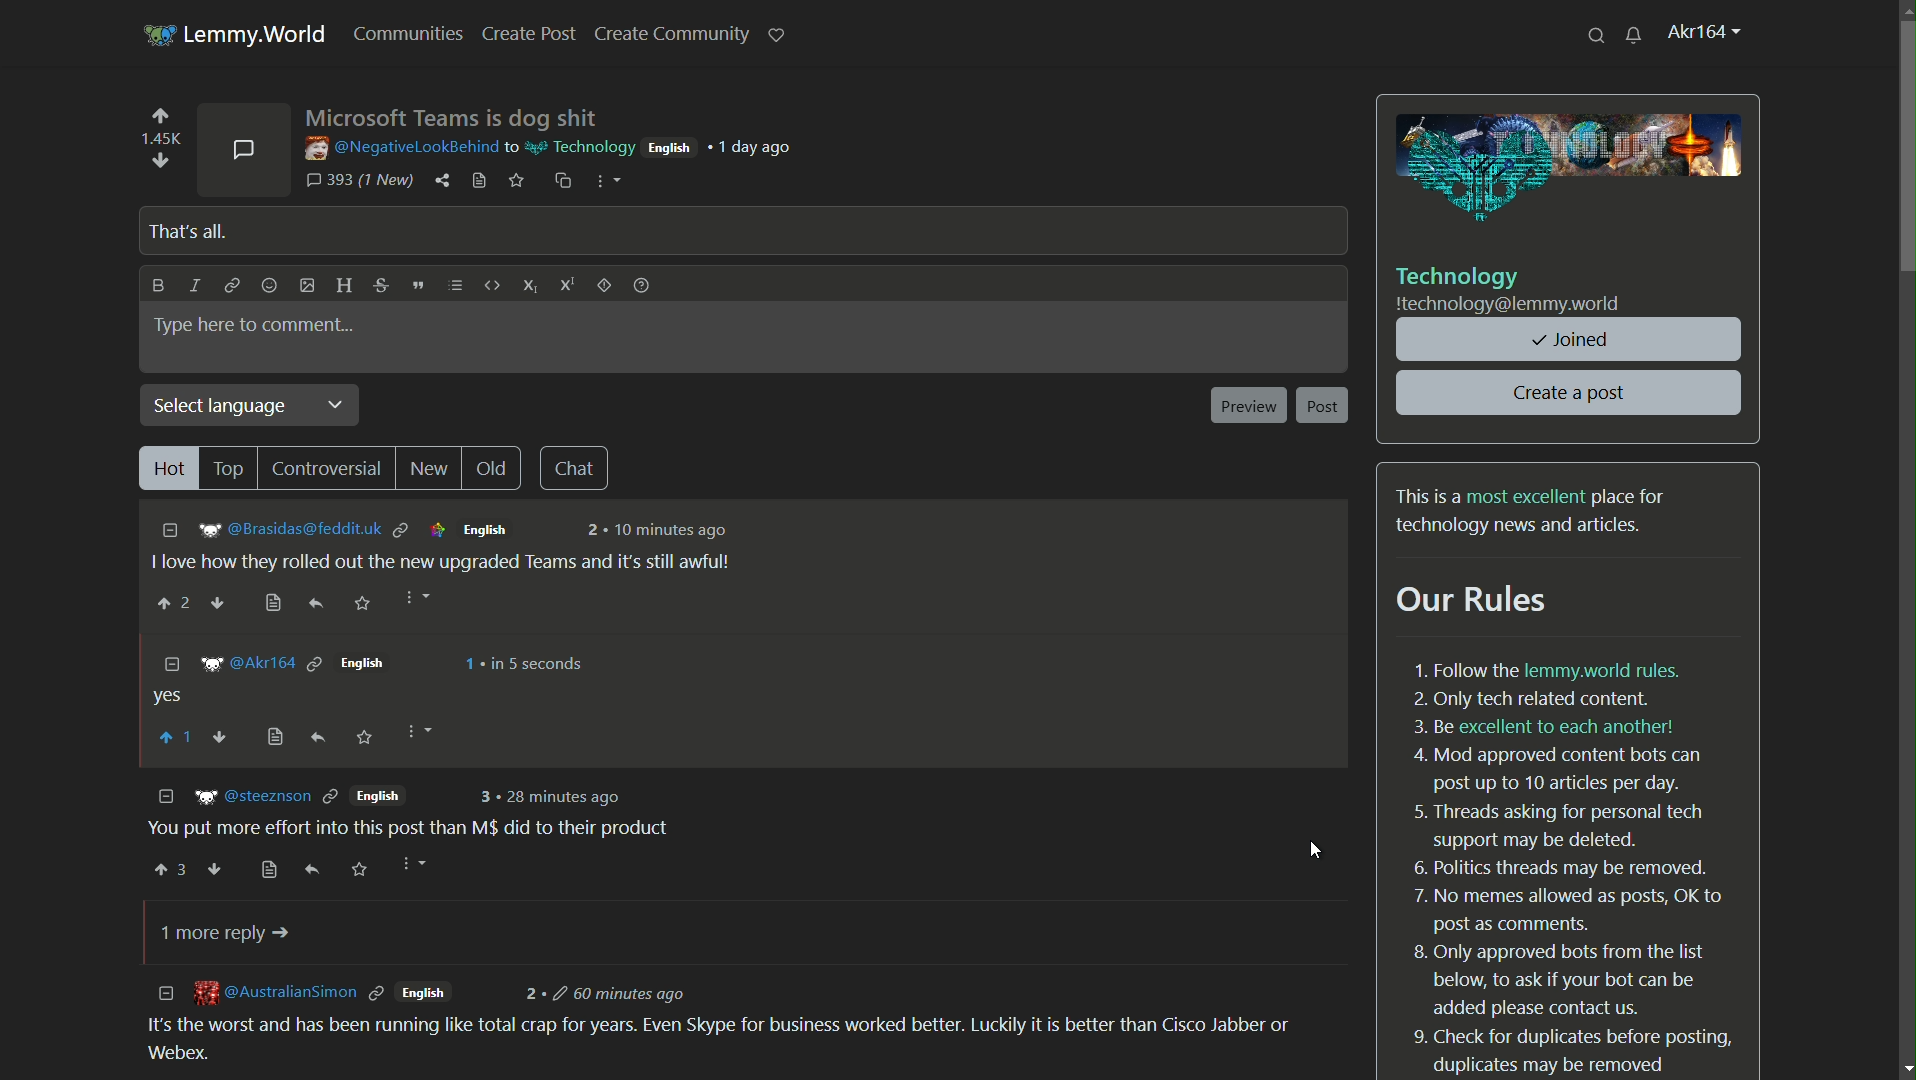  Describe the element at coordinates (255, 325) in the screenshot. I see `type here to comment` at that location.